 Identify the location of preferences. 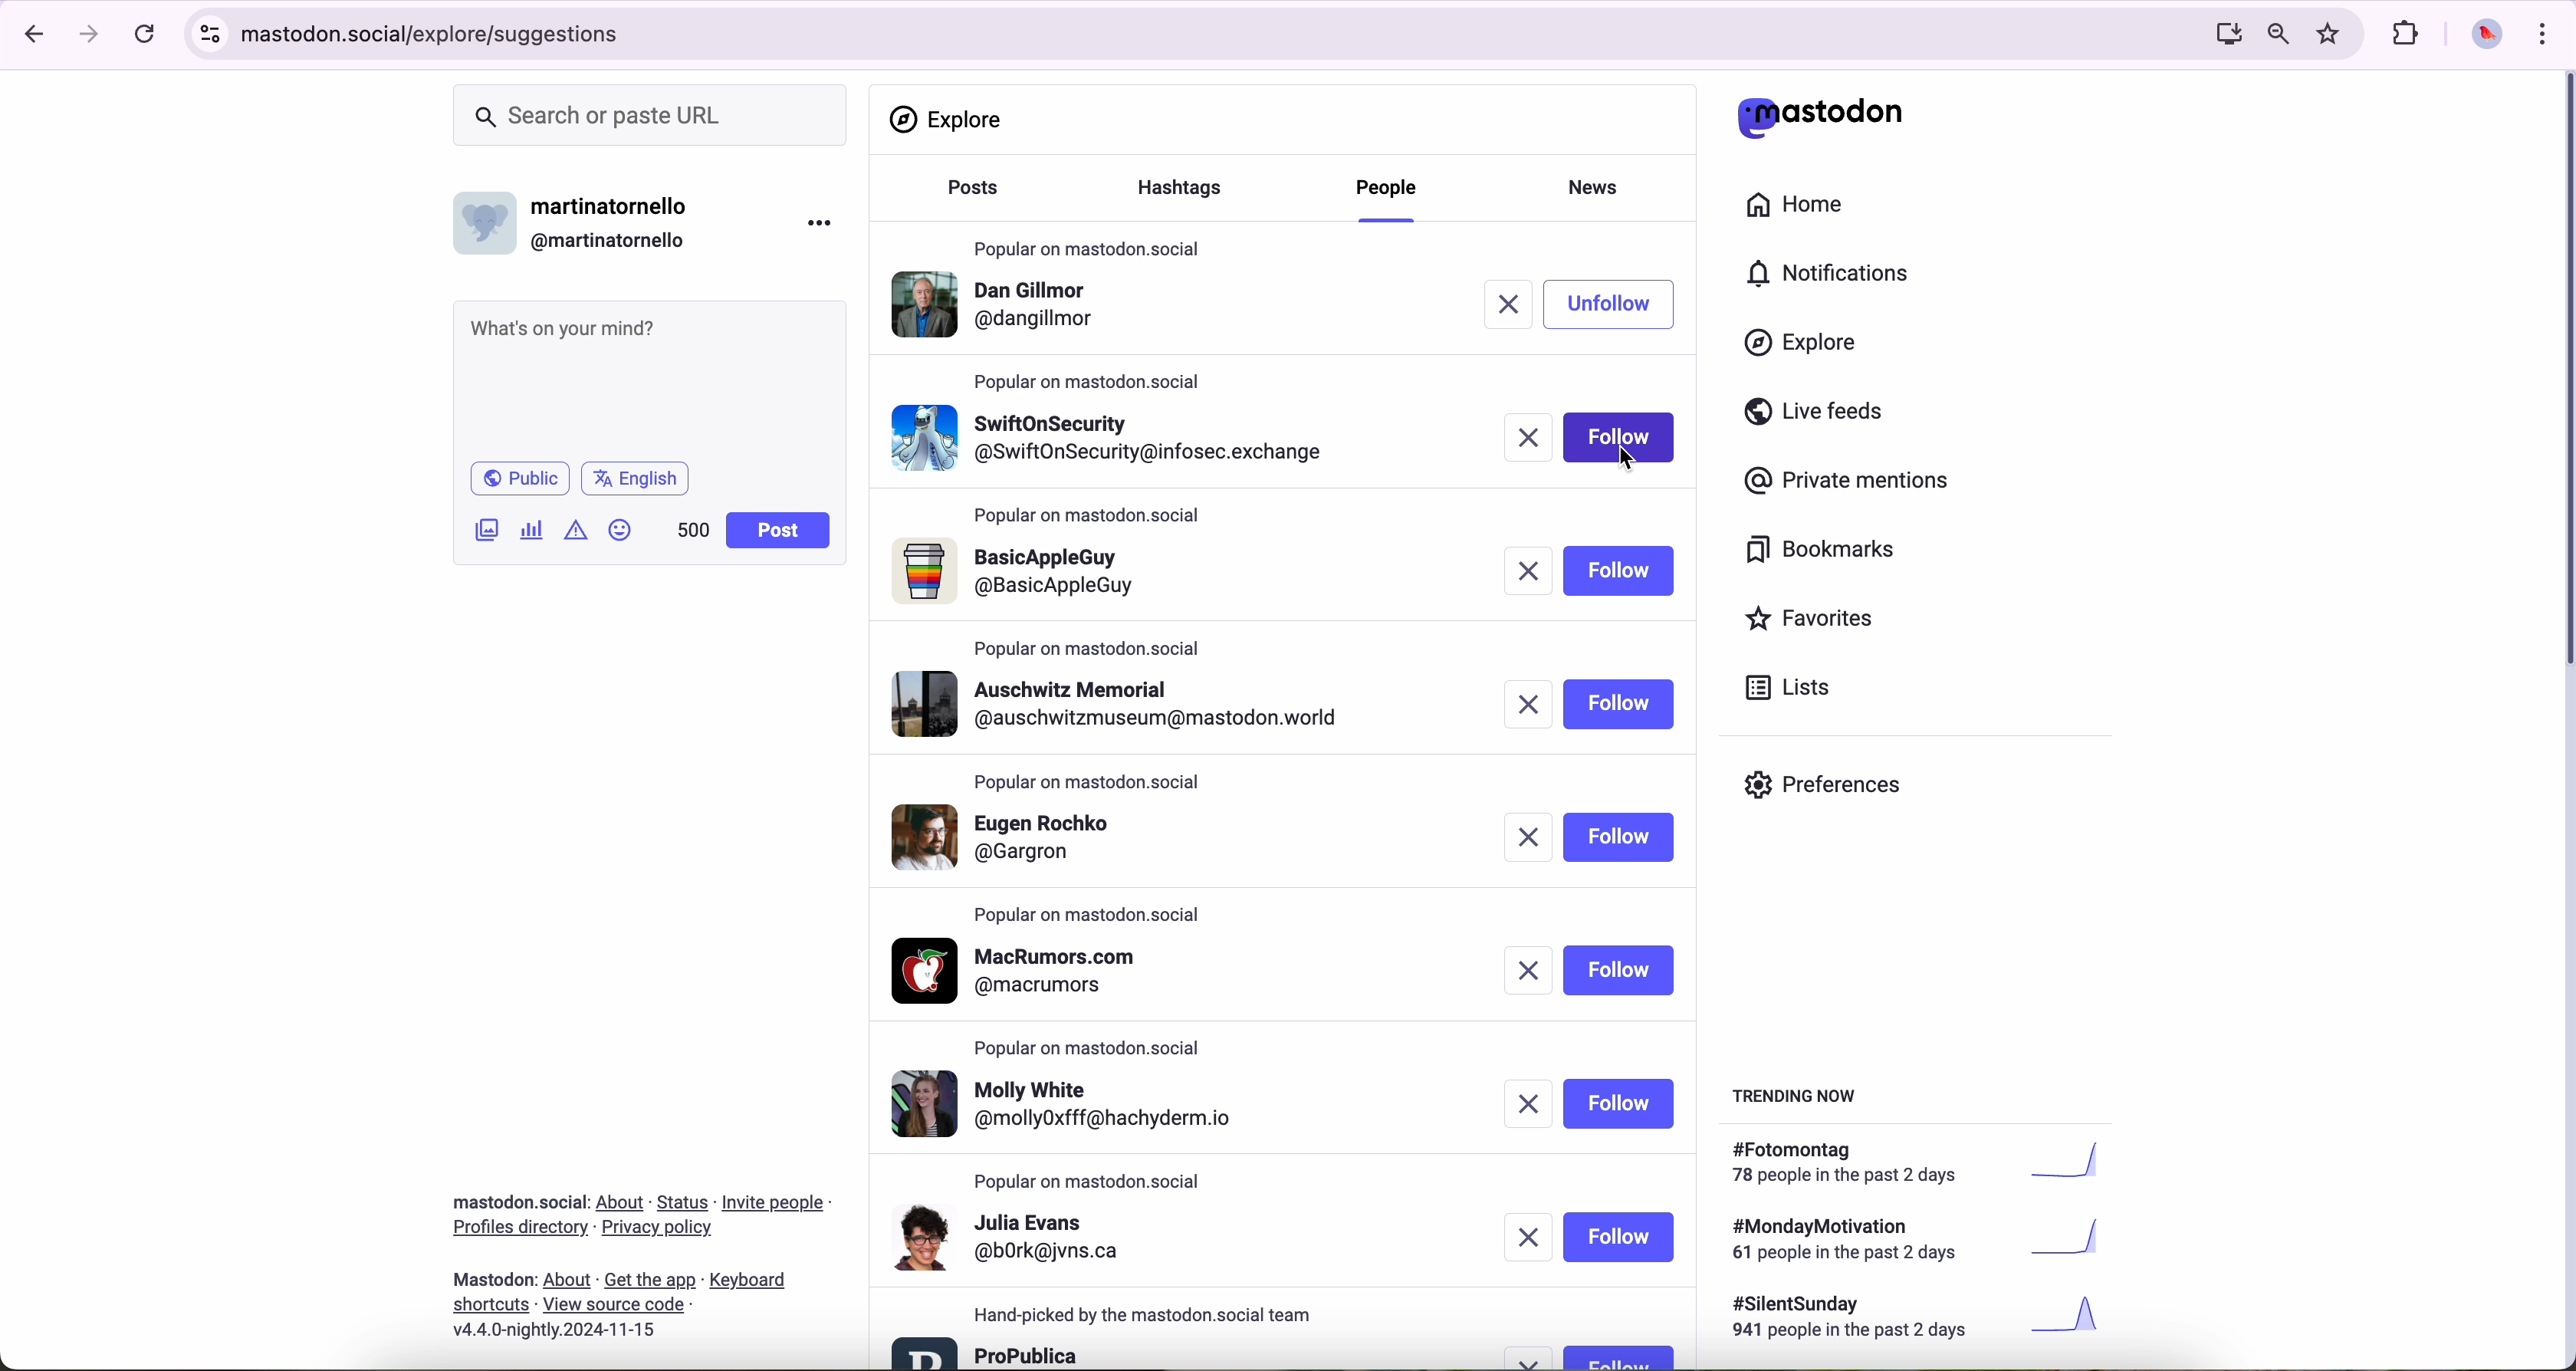
(1838, 792).